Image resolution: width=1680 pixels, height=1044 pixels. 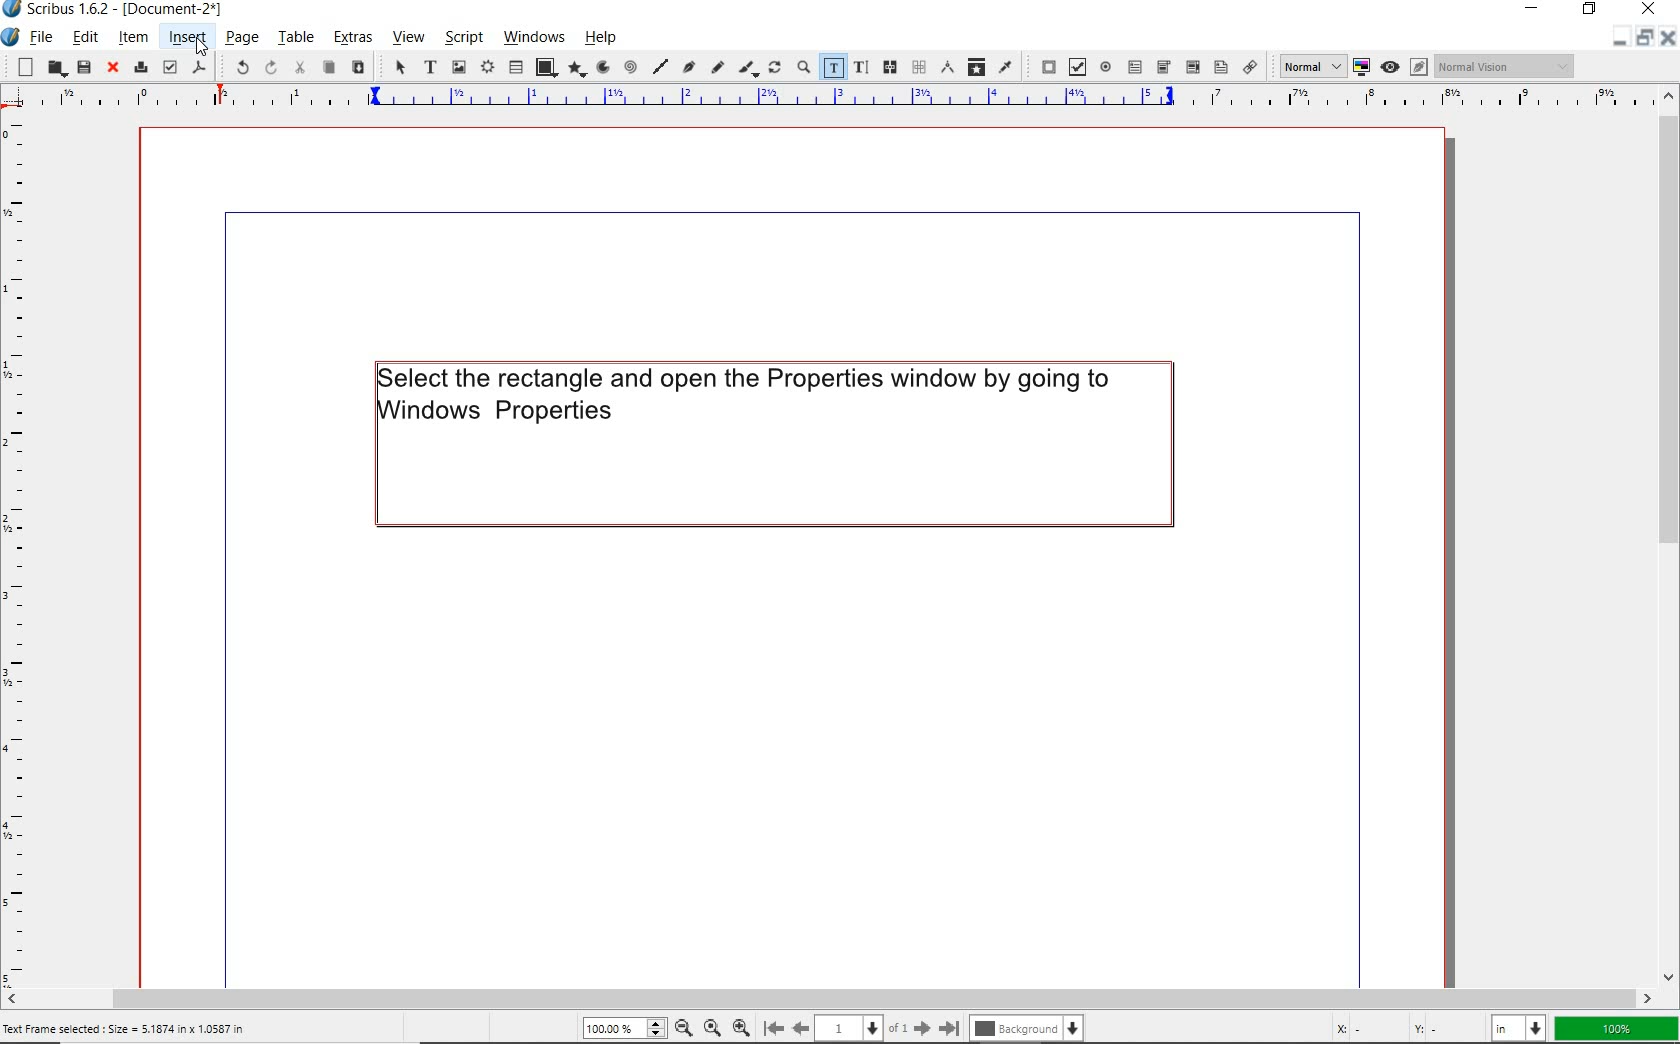 What do you see at coordinates (1506, 66) in the screenshot?
I see `Normal Vision` at bounding box center [1506, 66].